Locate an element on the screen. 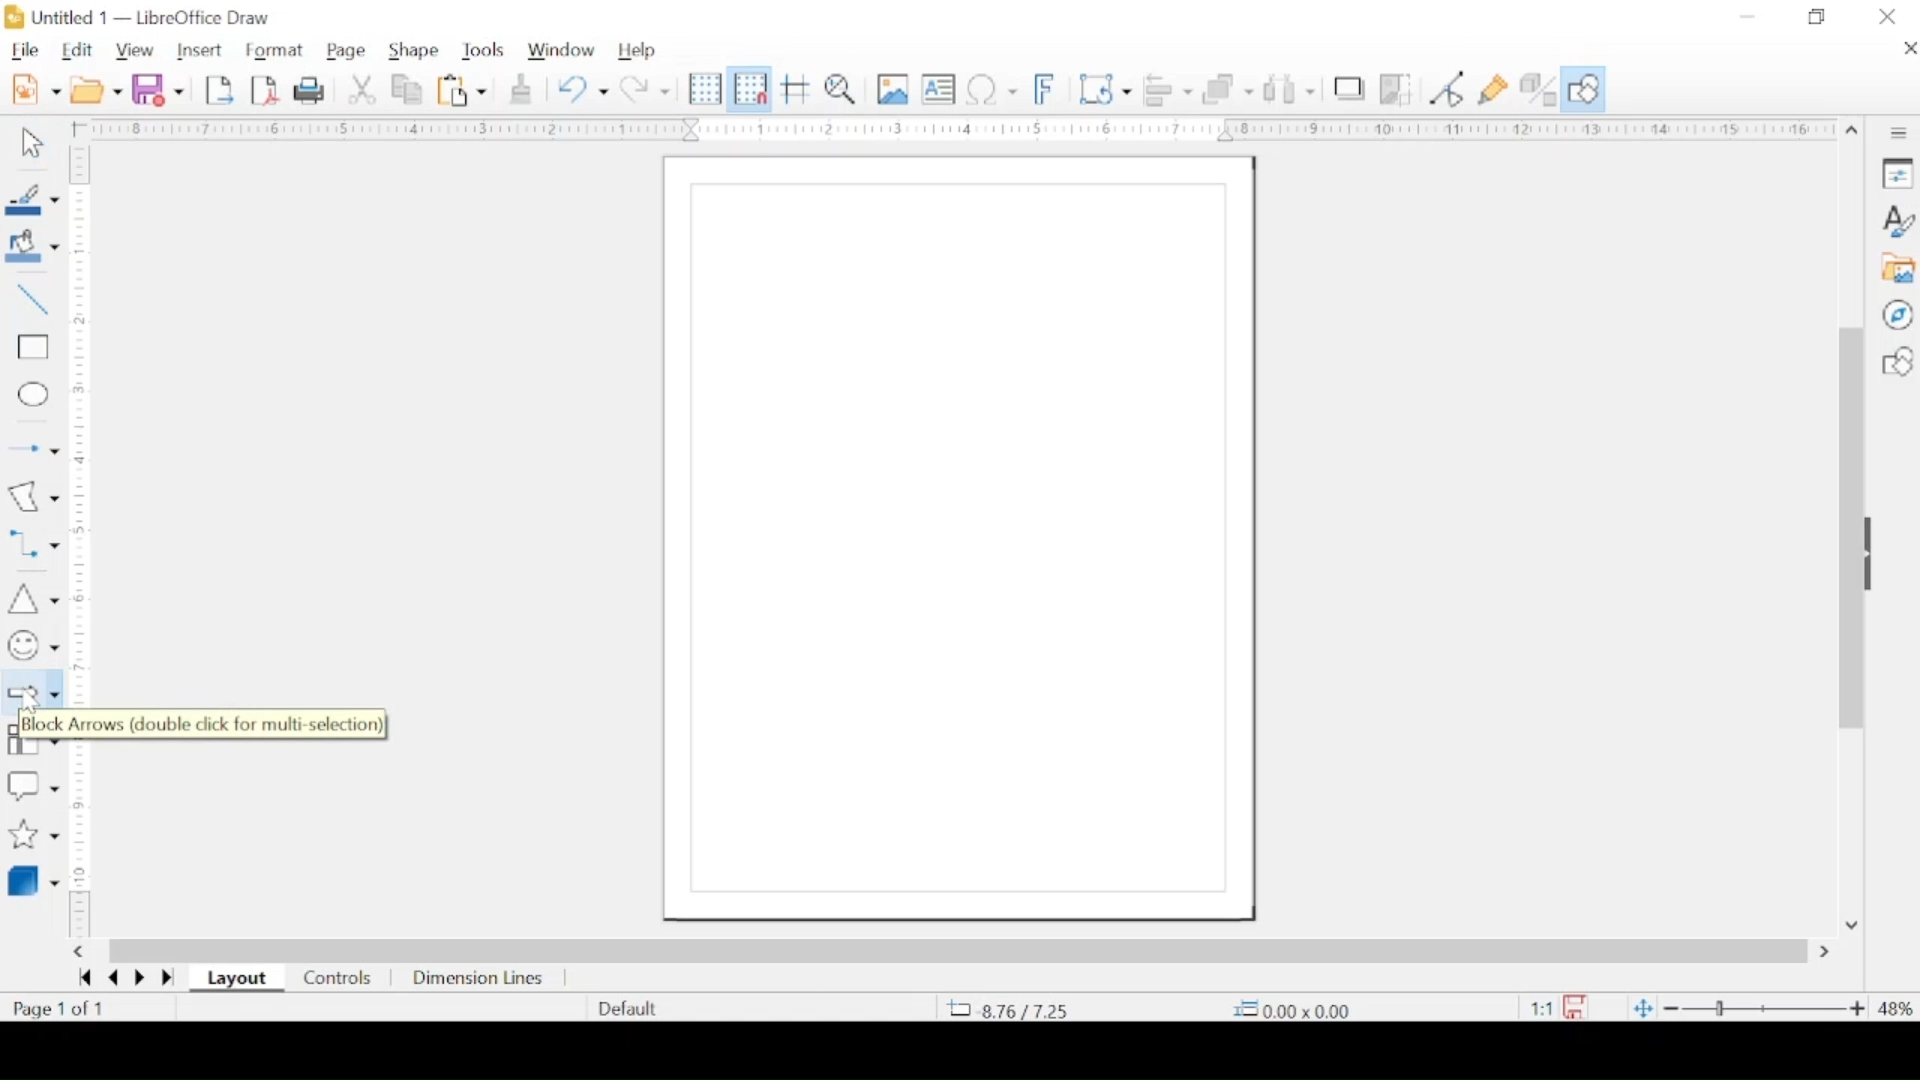 The height and width of the screenshot is (1080, 1920). scroll right arrow is located at coordinates (1829, 952).